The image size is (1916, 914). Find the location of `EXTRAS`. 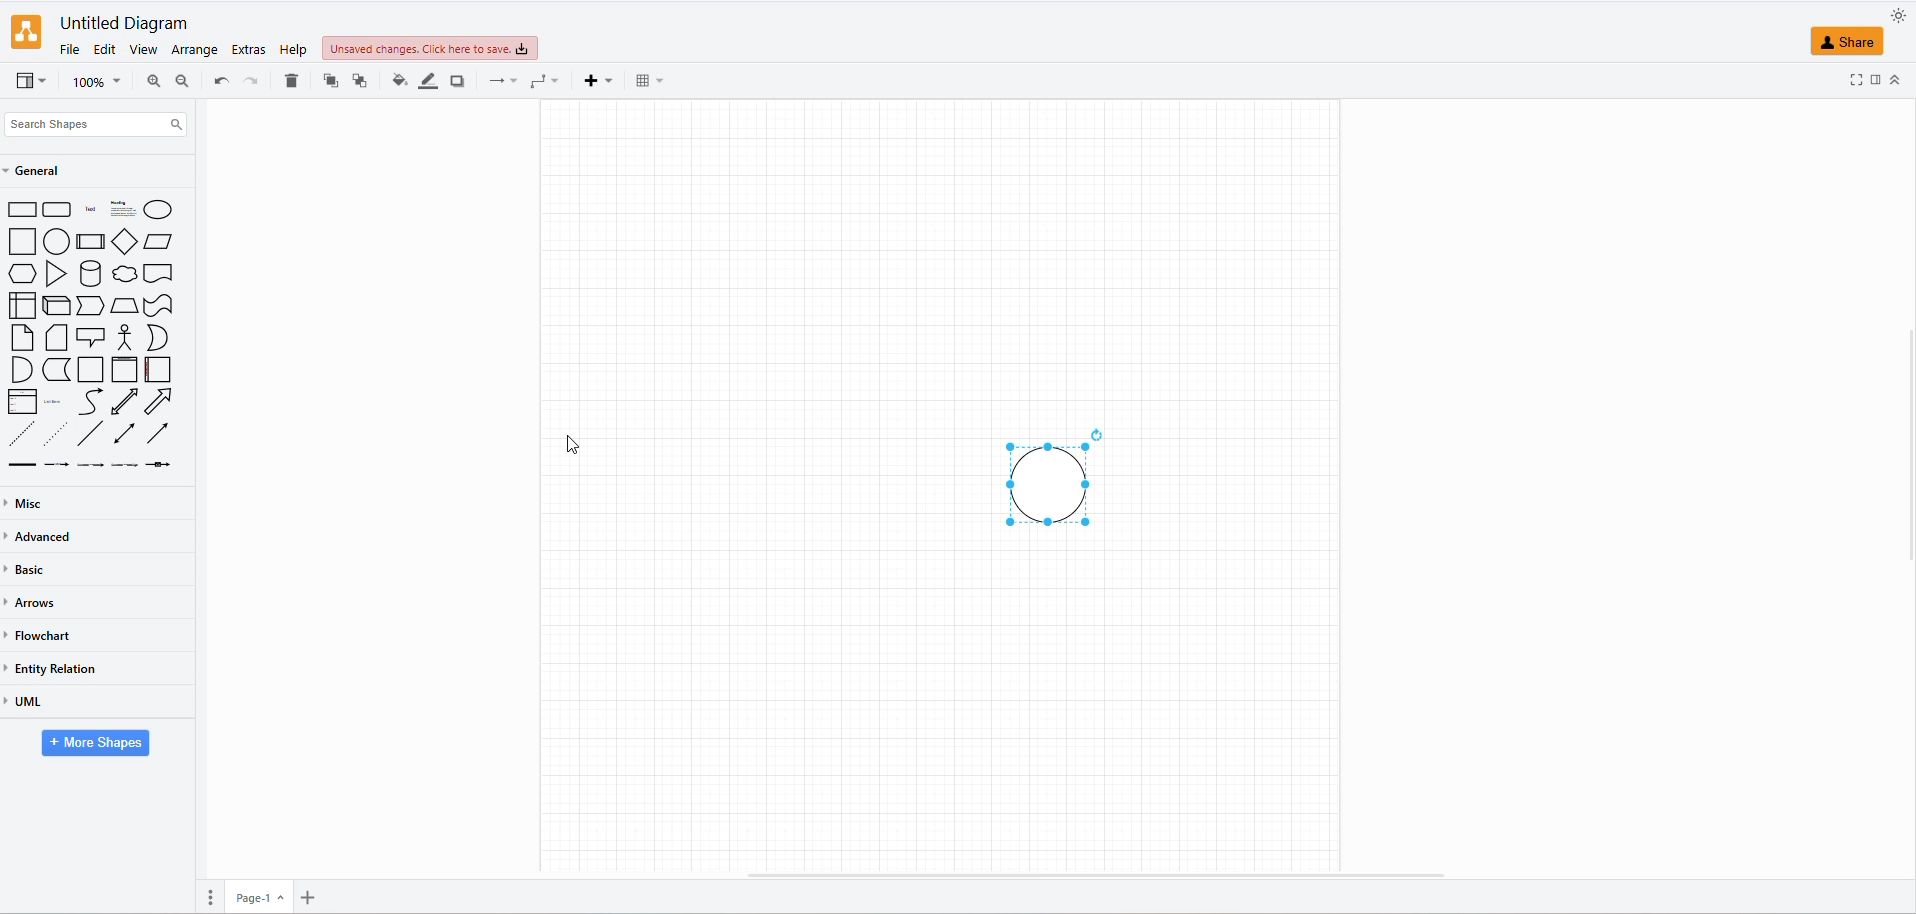

EXTRAS is located at coordinates (247, 50).